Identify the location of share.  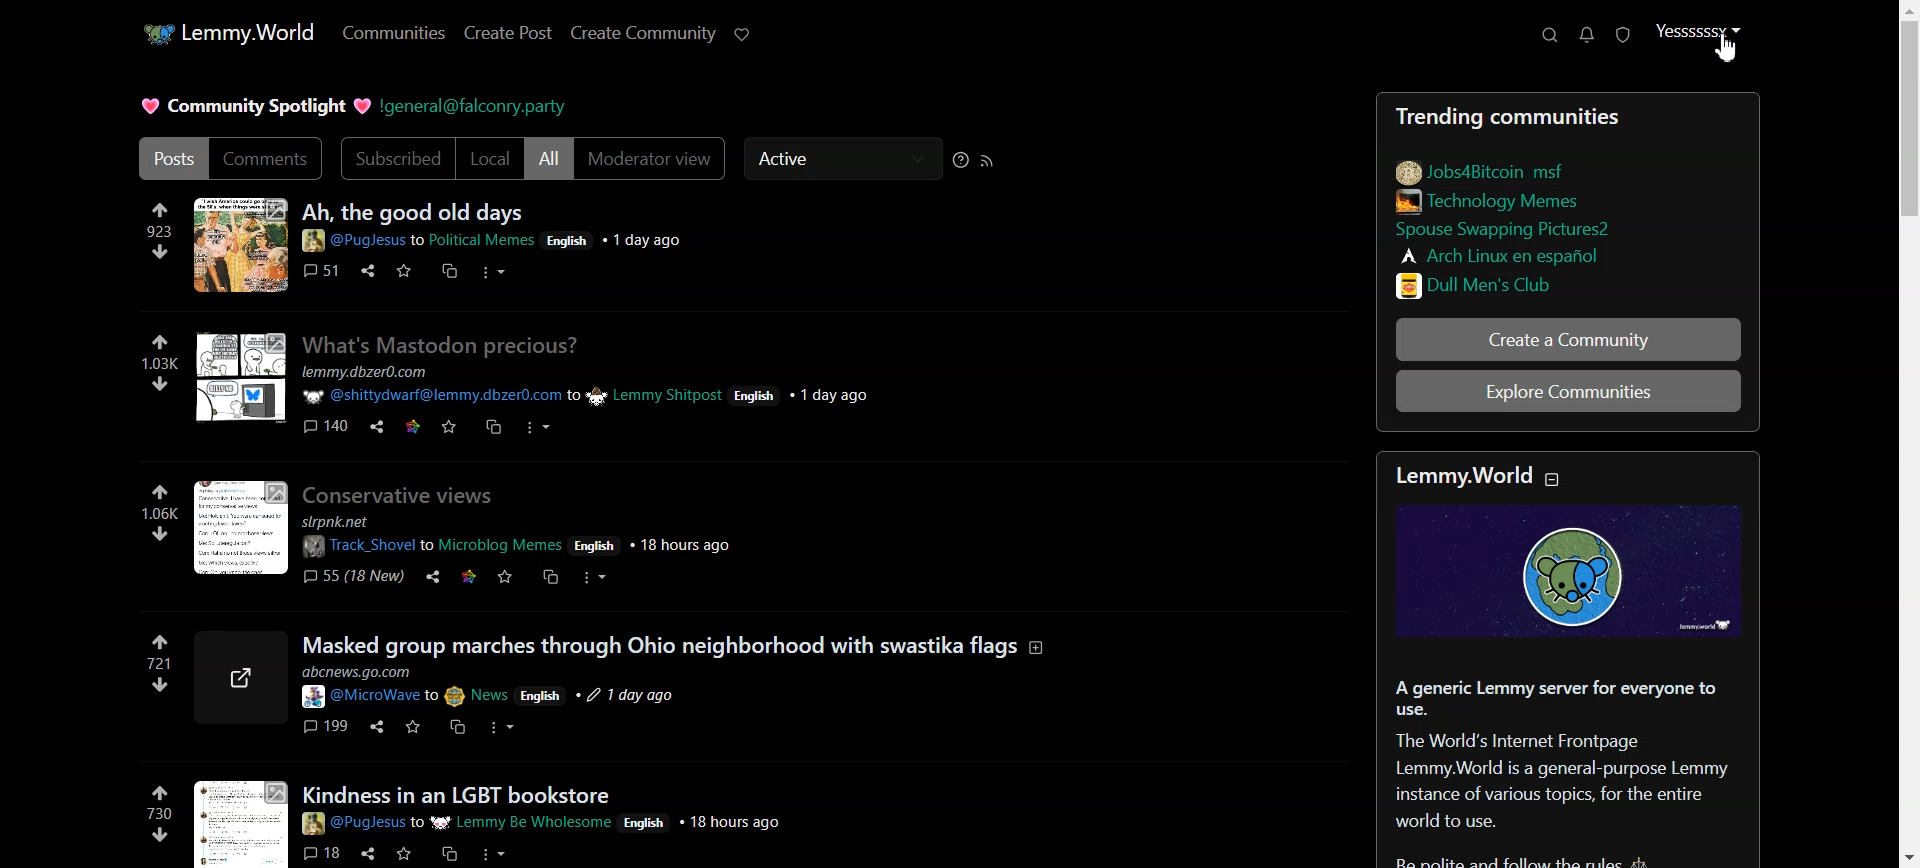
(372, 427).